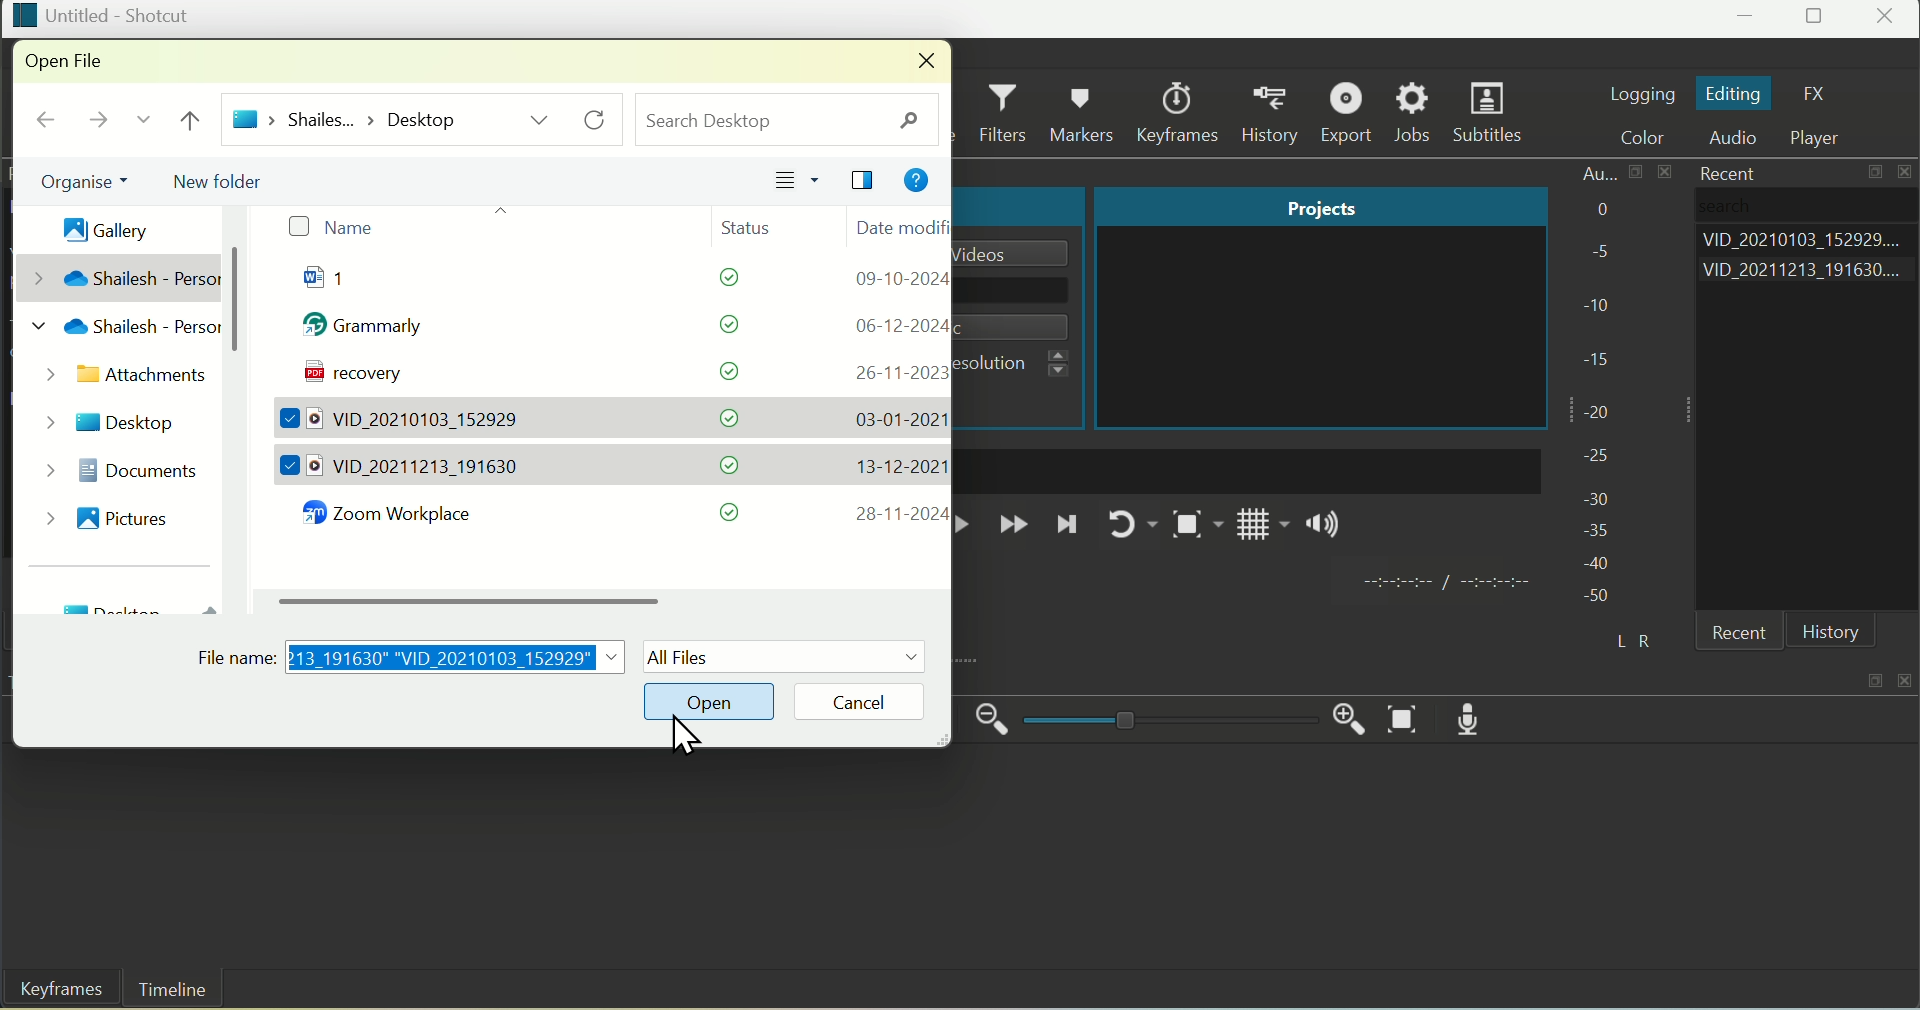  I want to click on Maximize, so click(1817, 19).